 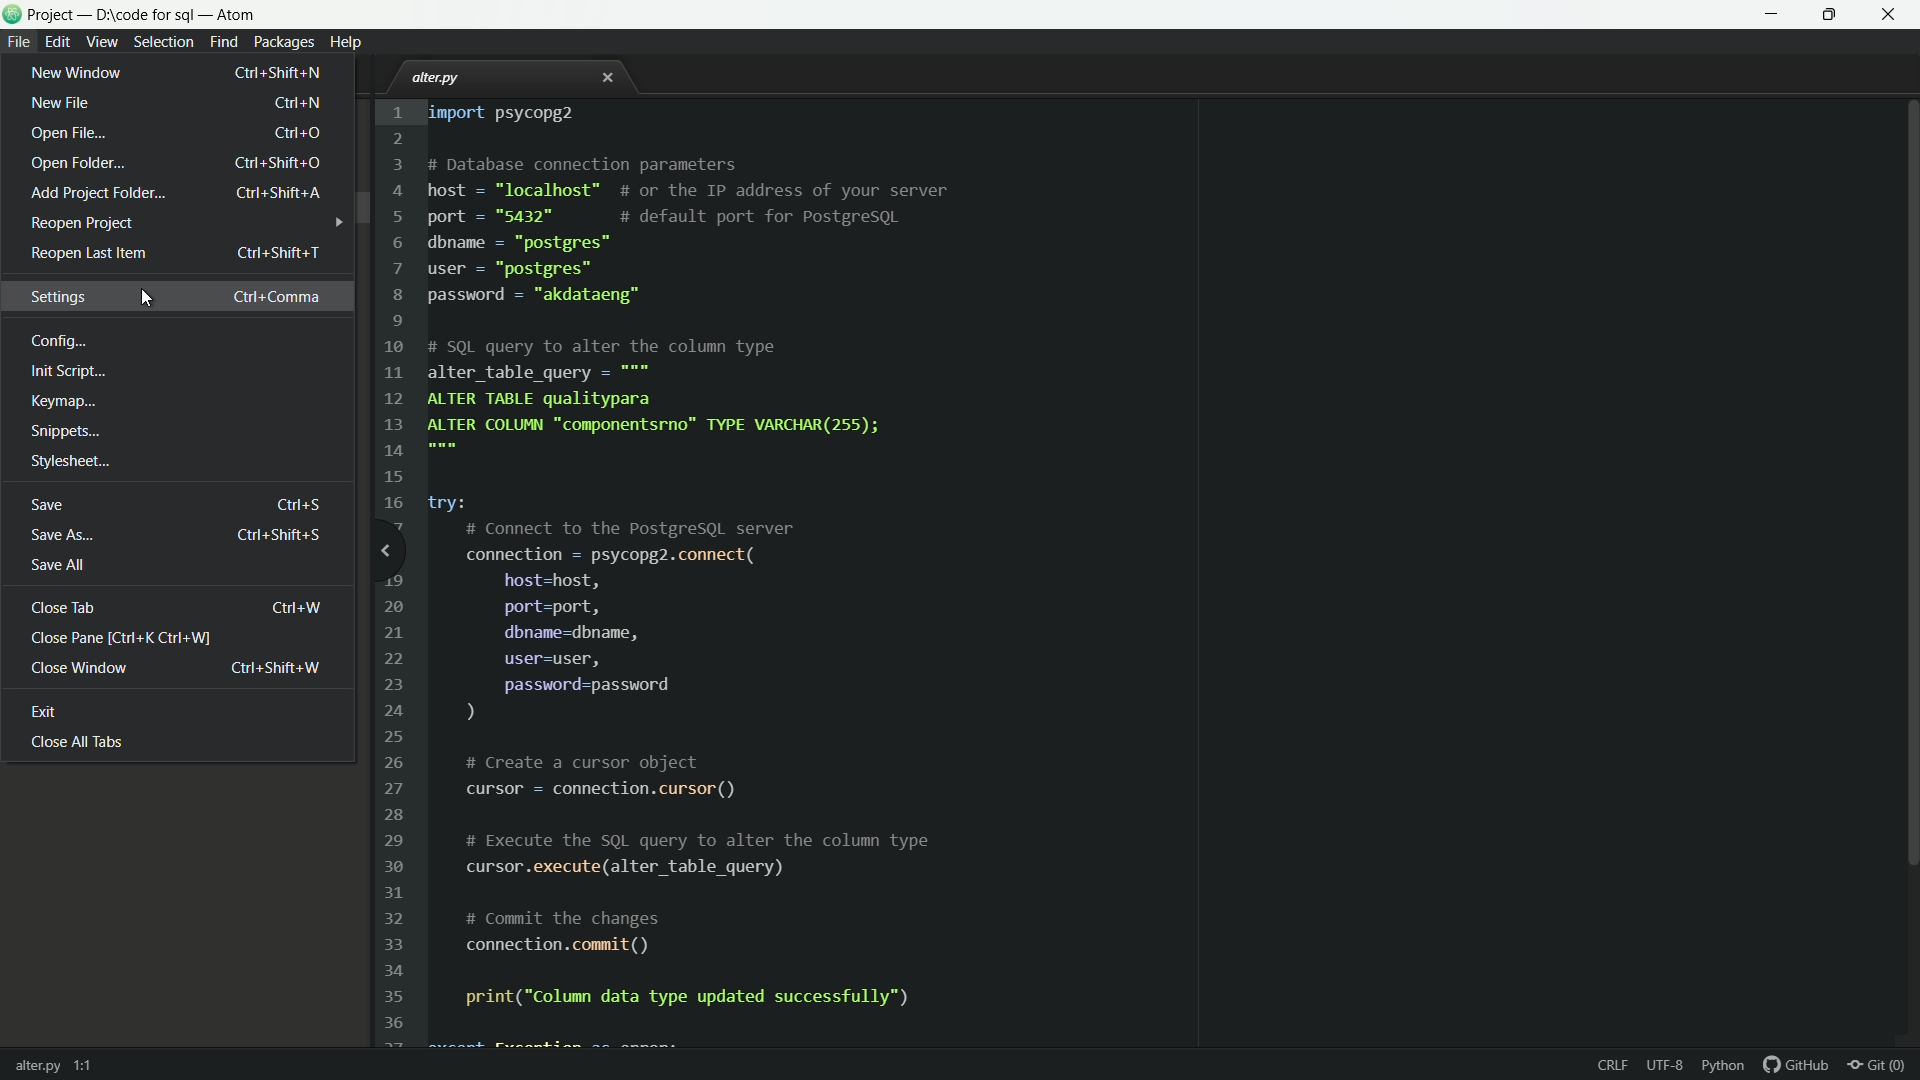 I want to click on open folder, so click(x=179, y=165).